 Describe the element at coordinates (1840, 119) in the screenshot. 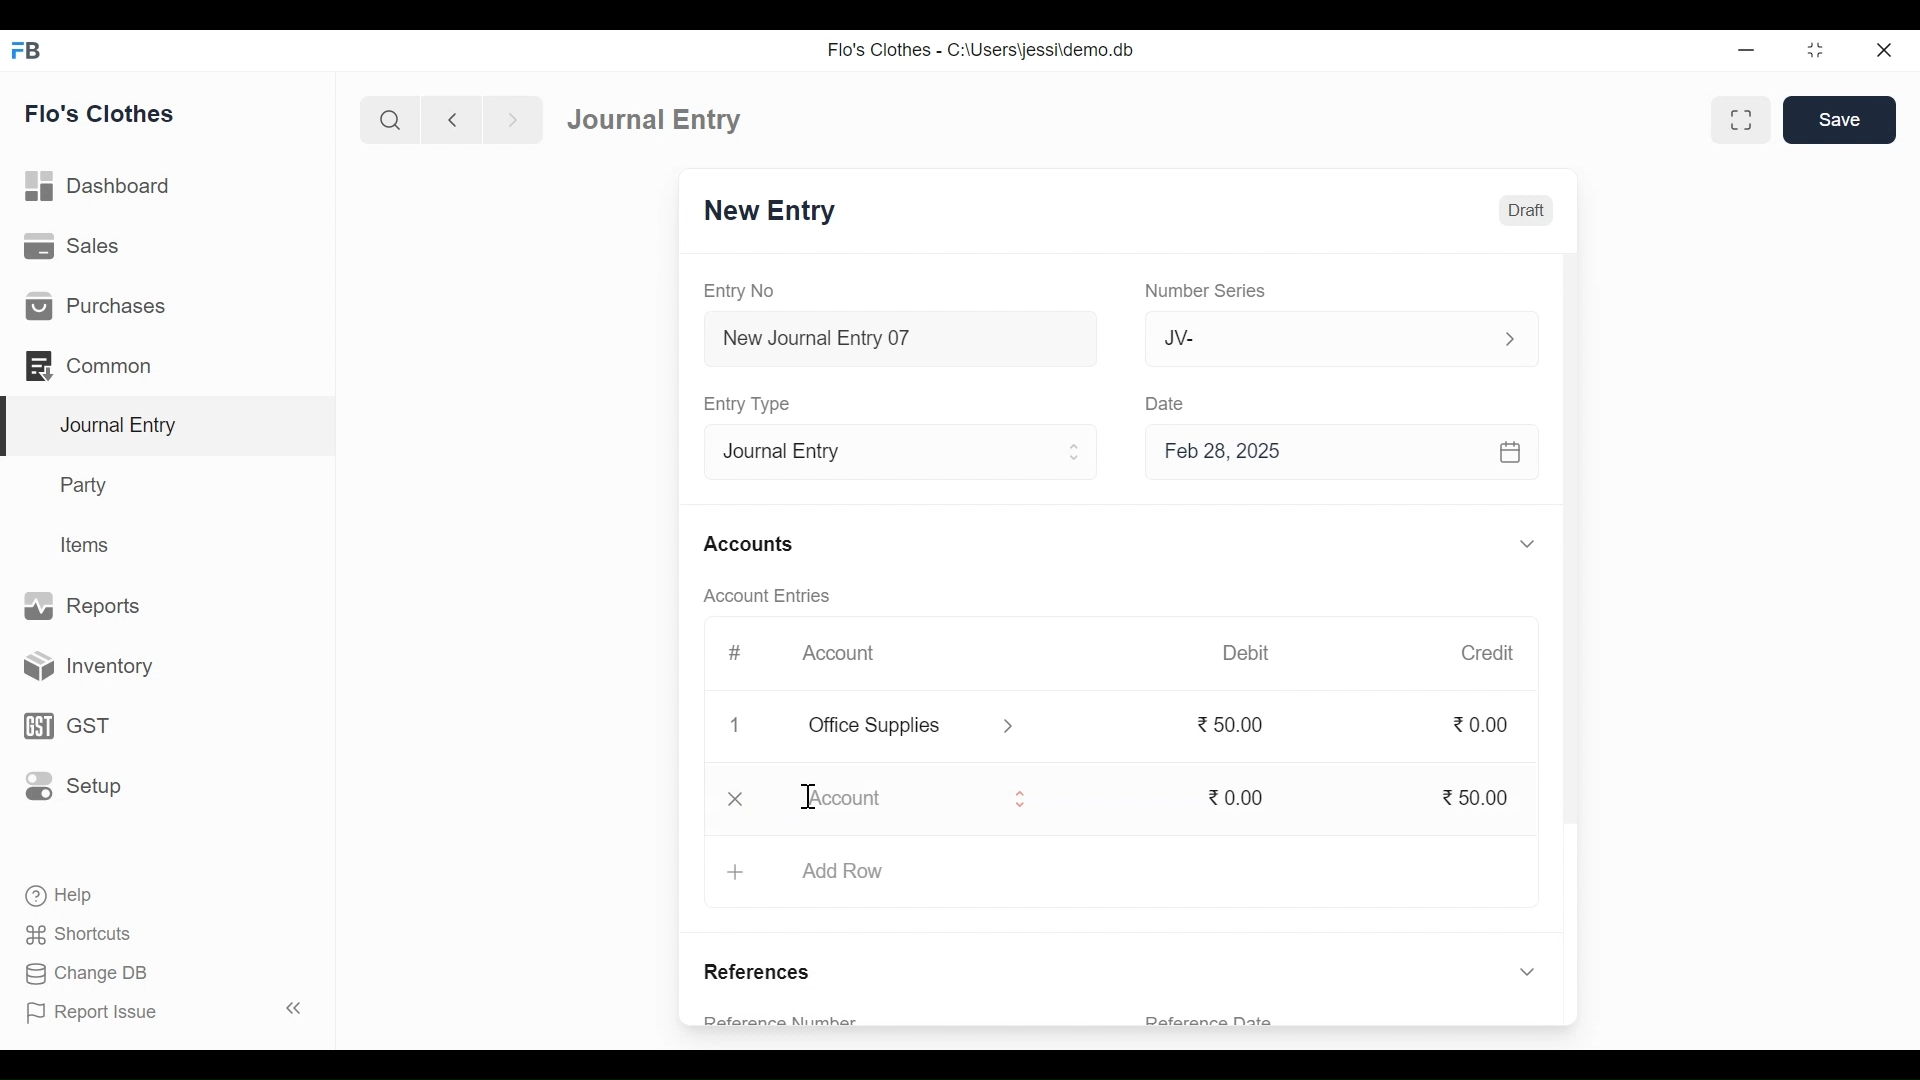

I see `Save` at that location.